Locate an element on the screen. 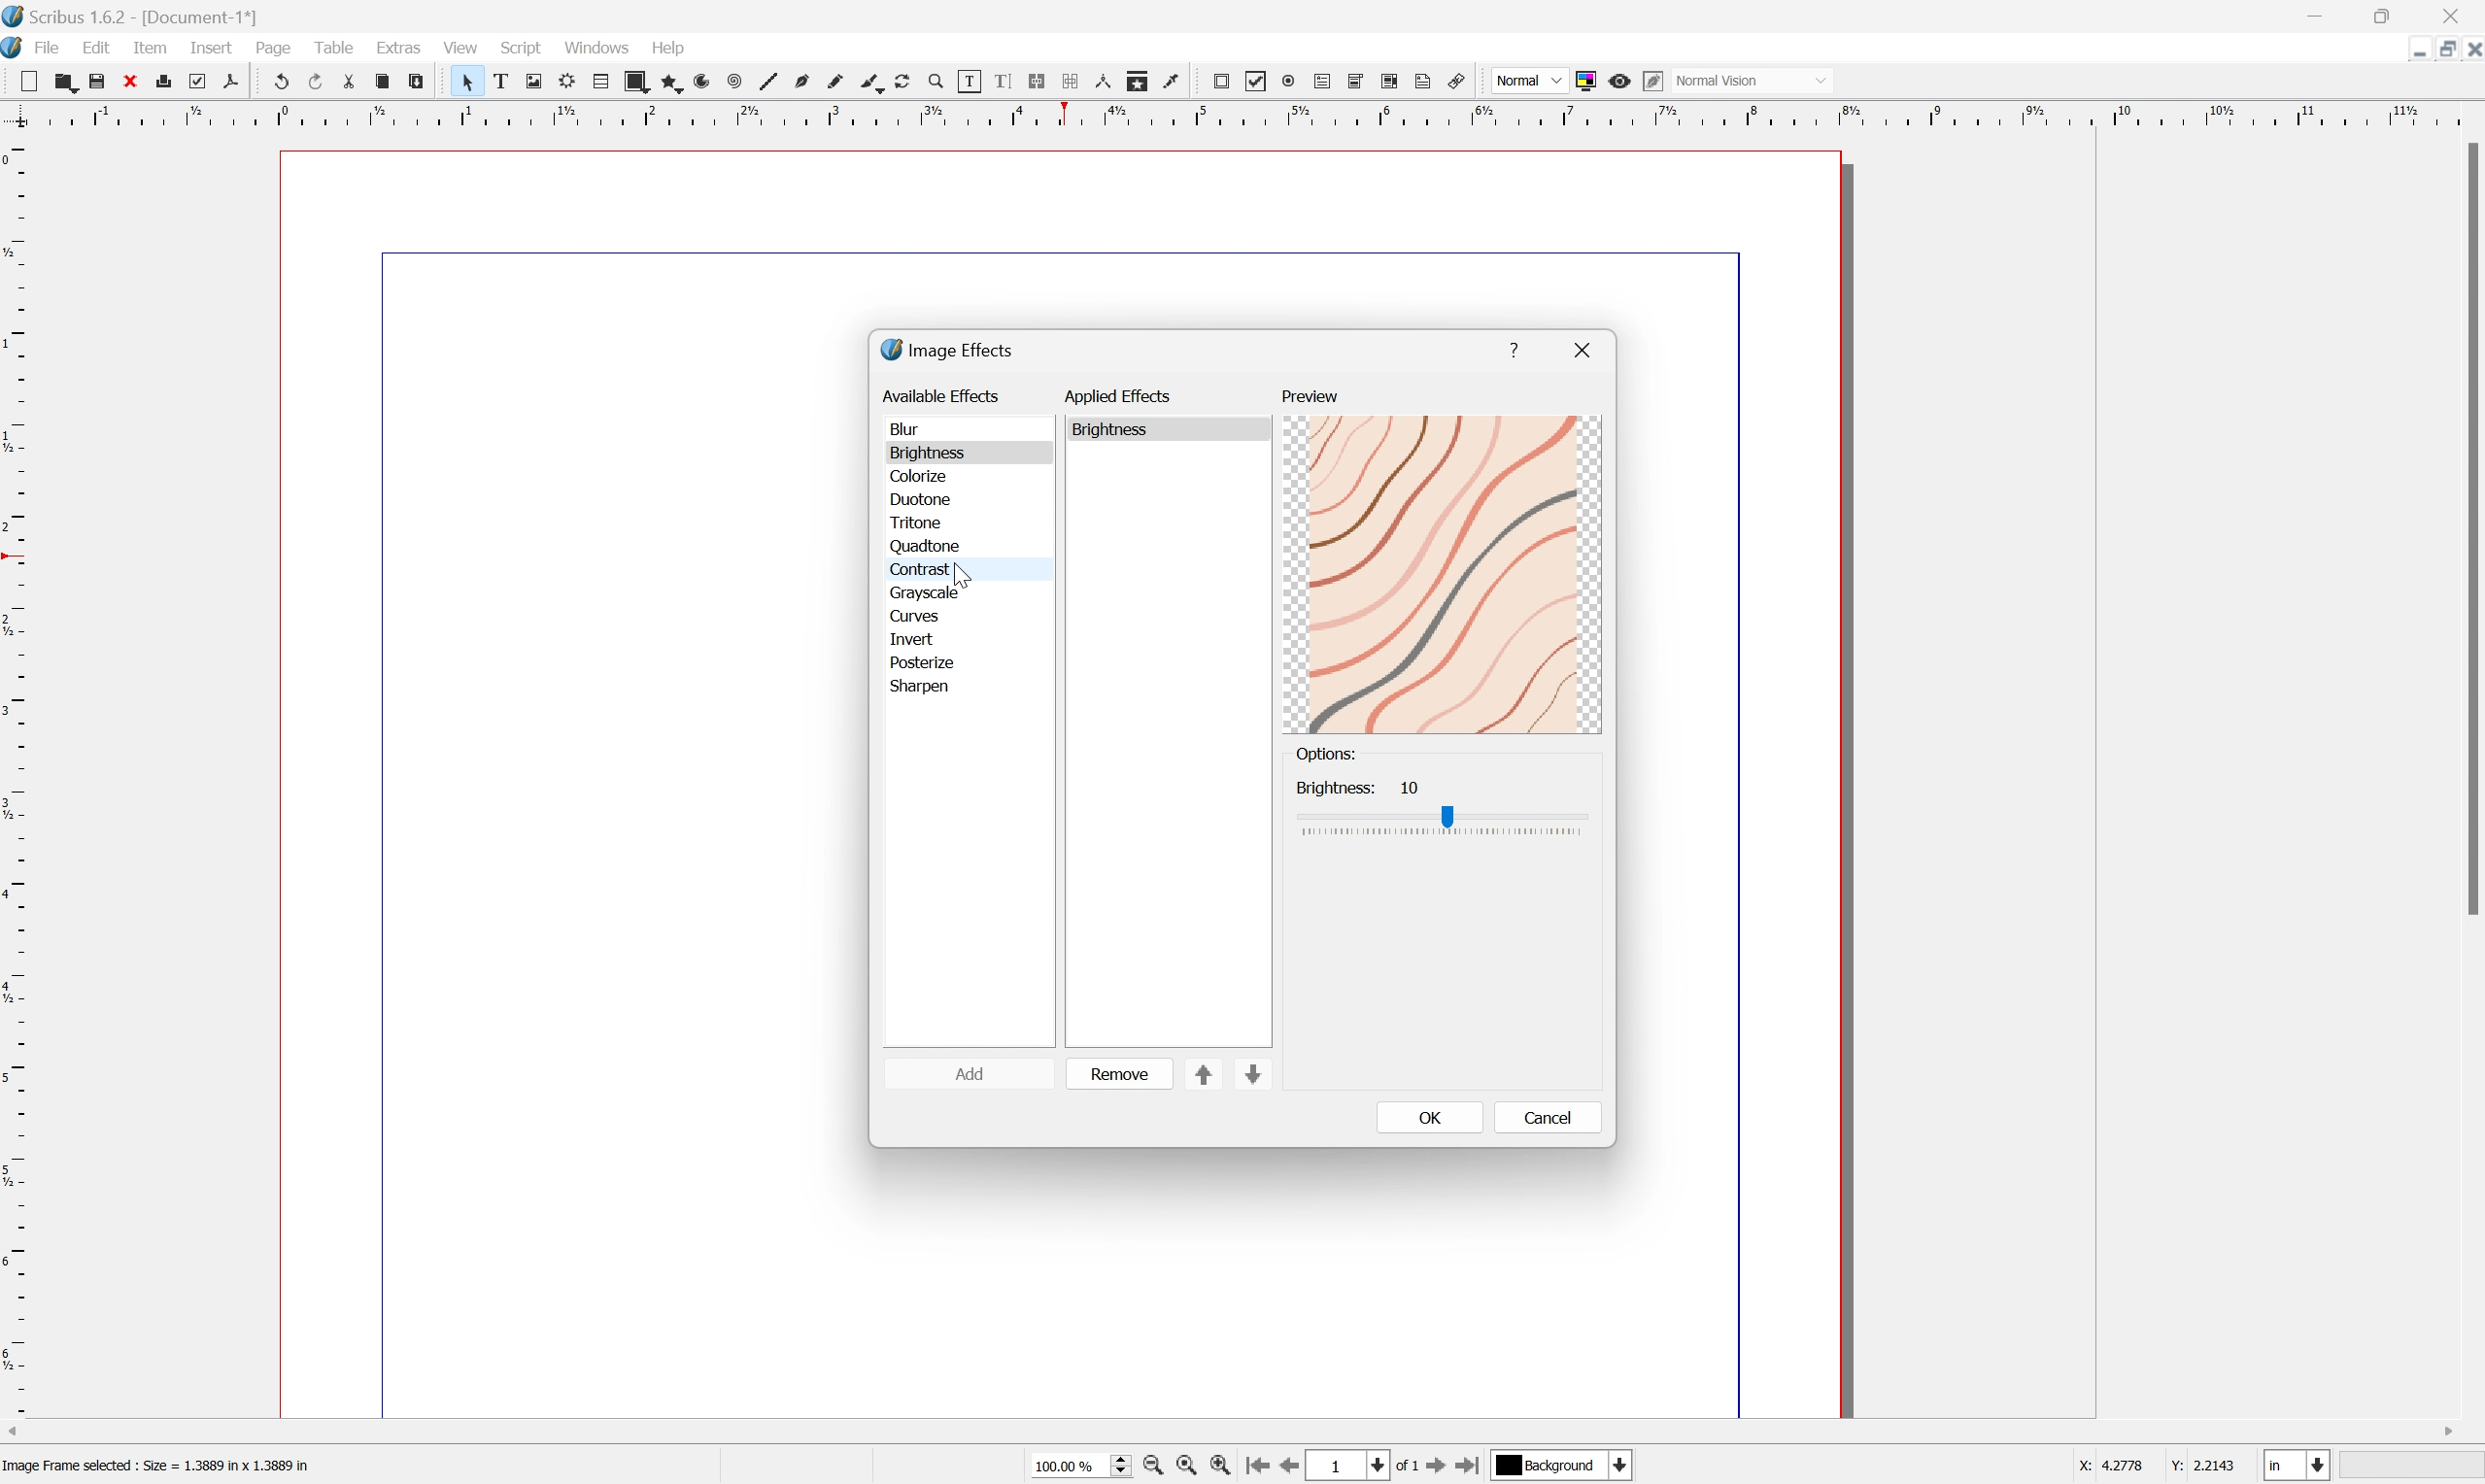 Image resolution: width=2485 pixels, height=1484 pixels. Cut is located at coordinates (348, 79).